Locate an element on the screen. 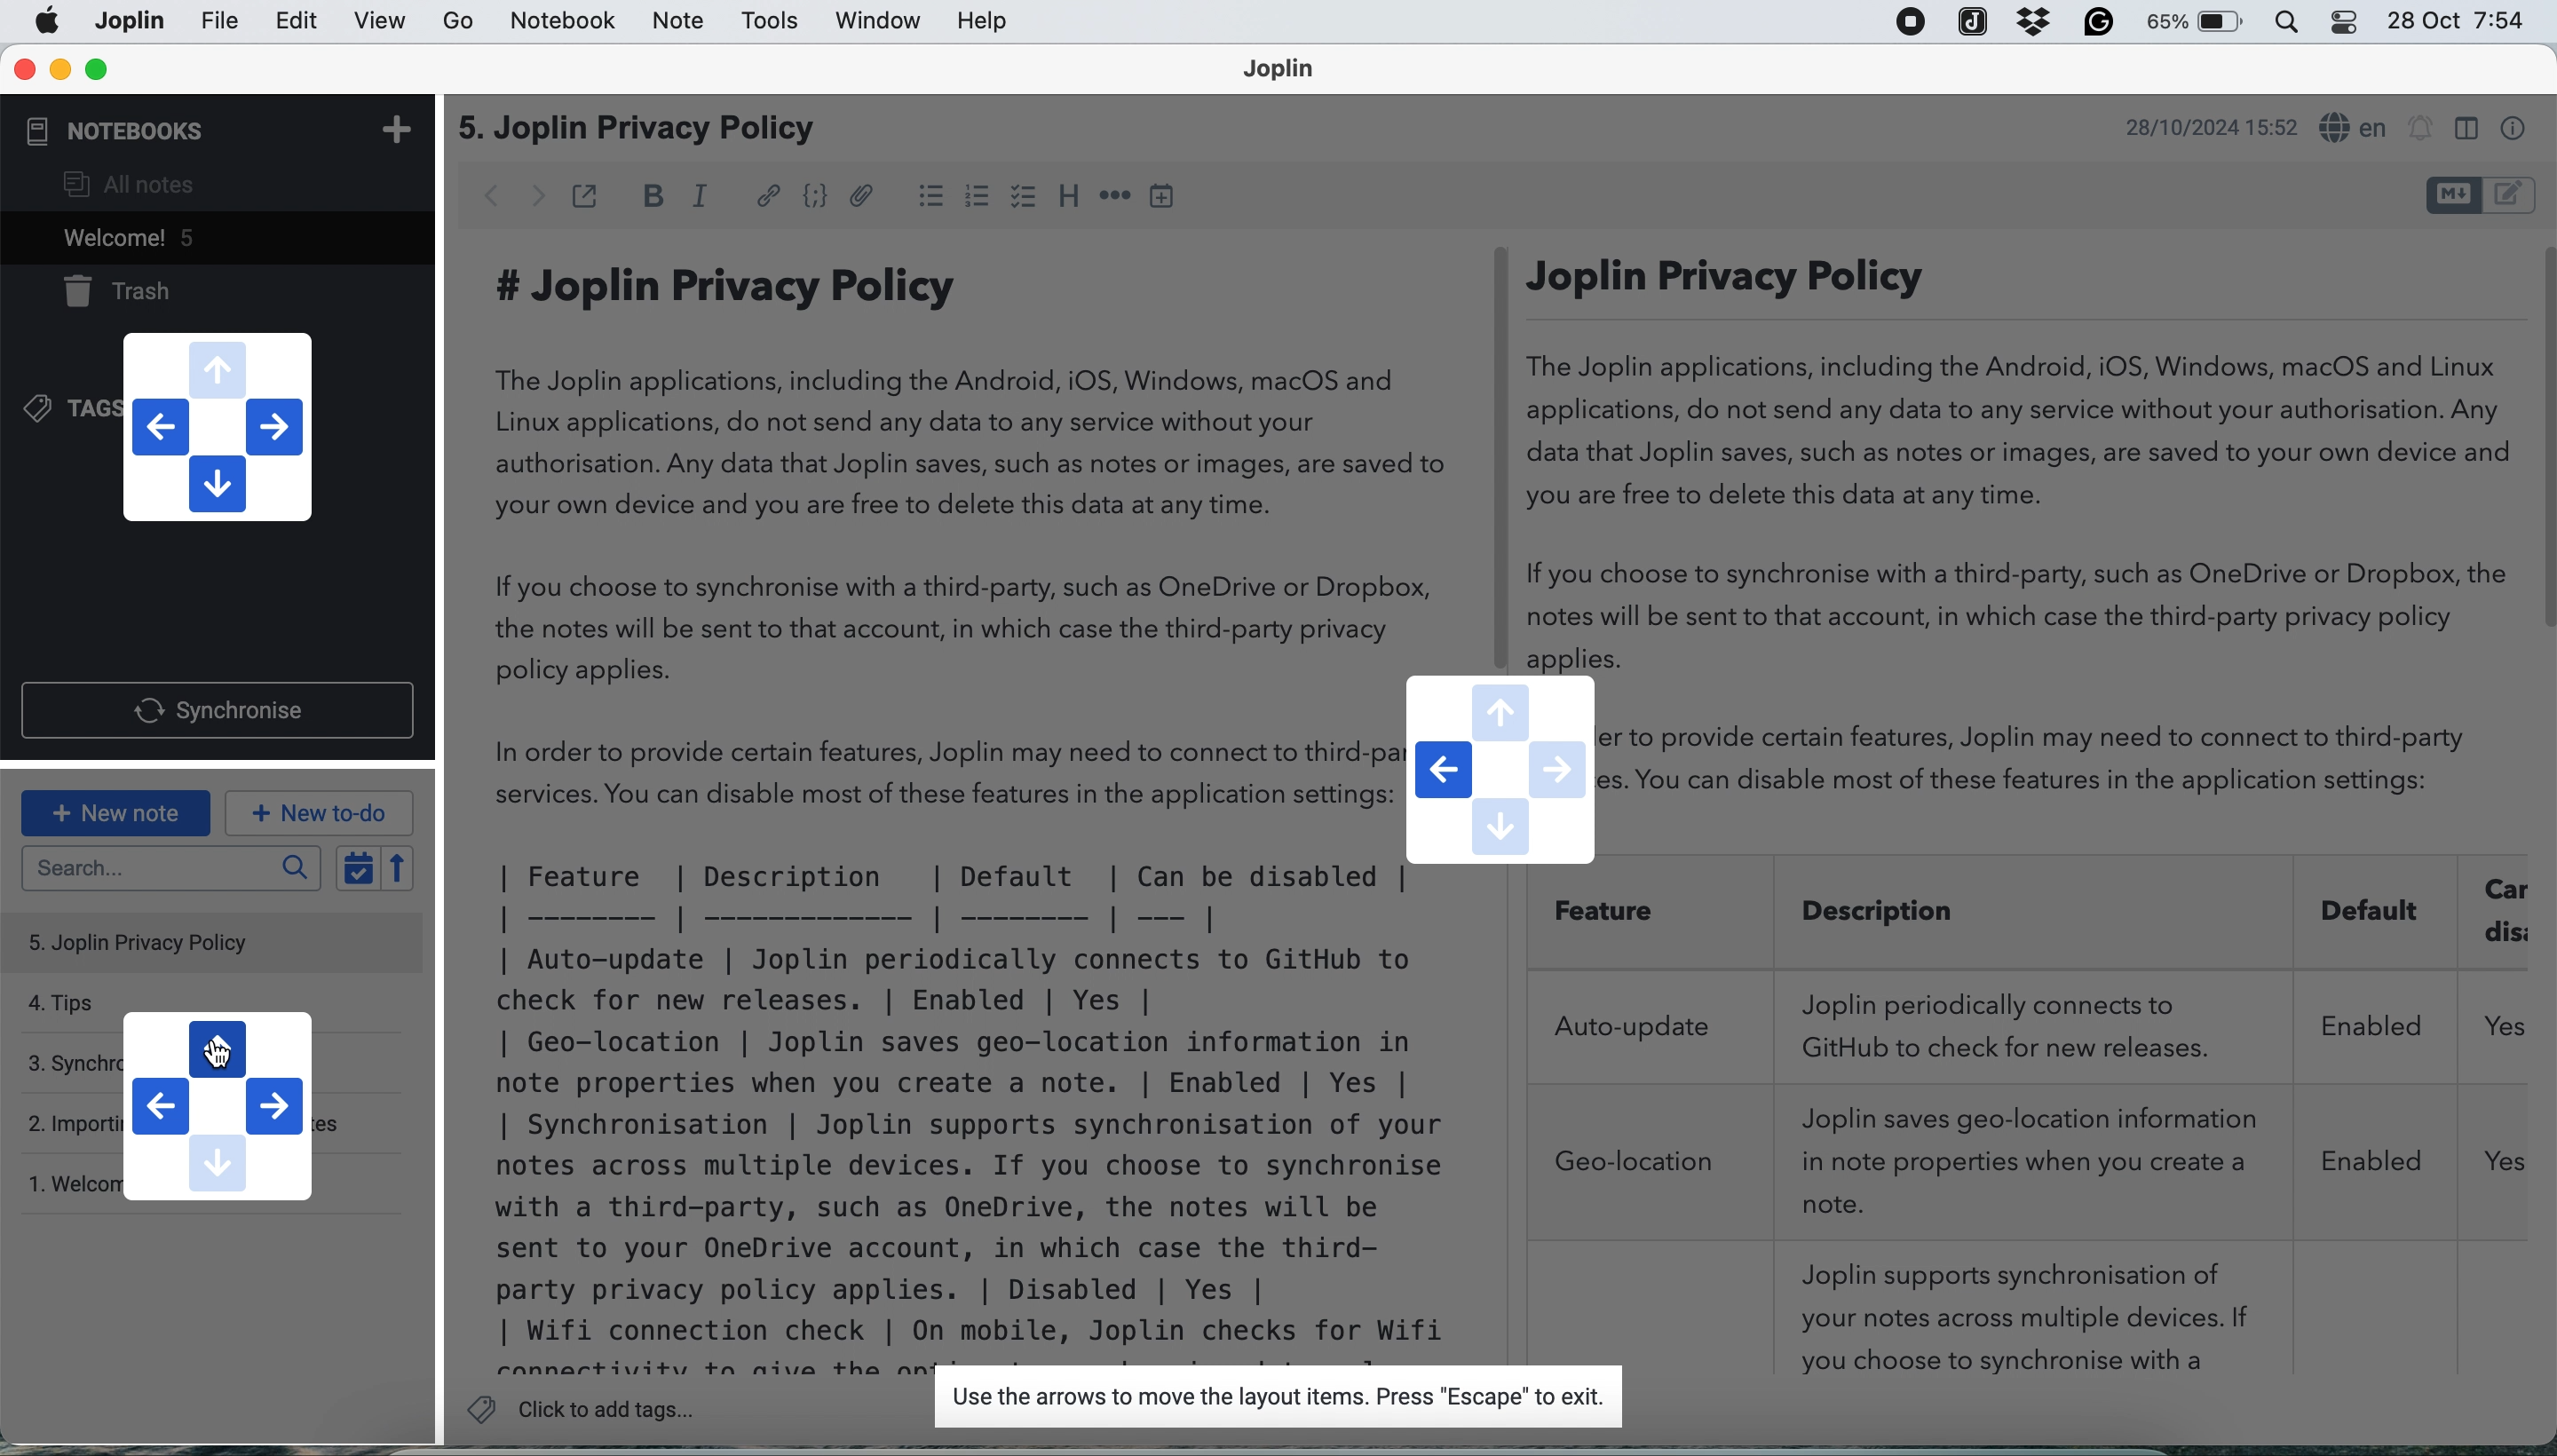 Image resolution: width=2557 pixels, height=1456 pixels. navigation buttons is located at coordinates (222, 1109).